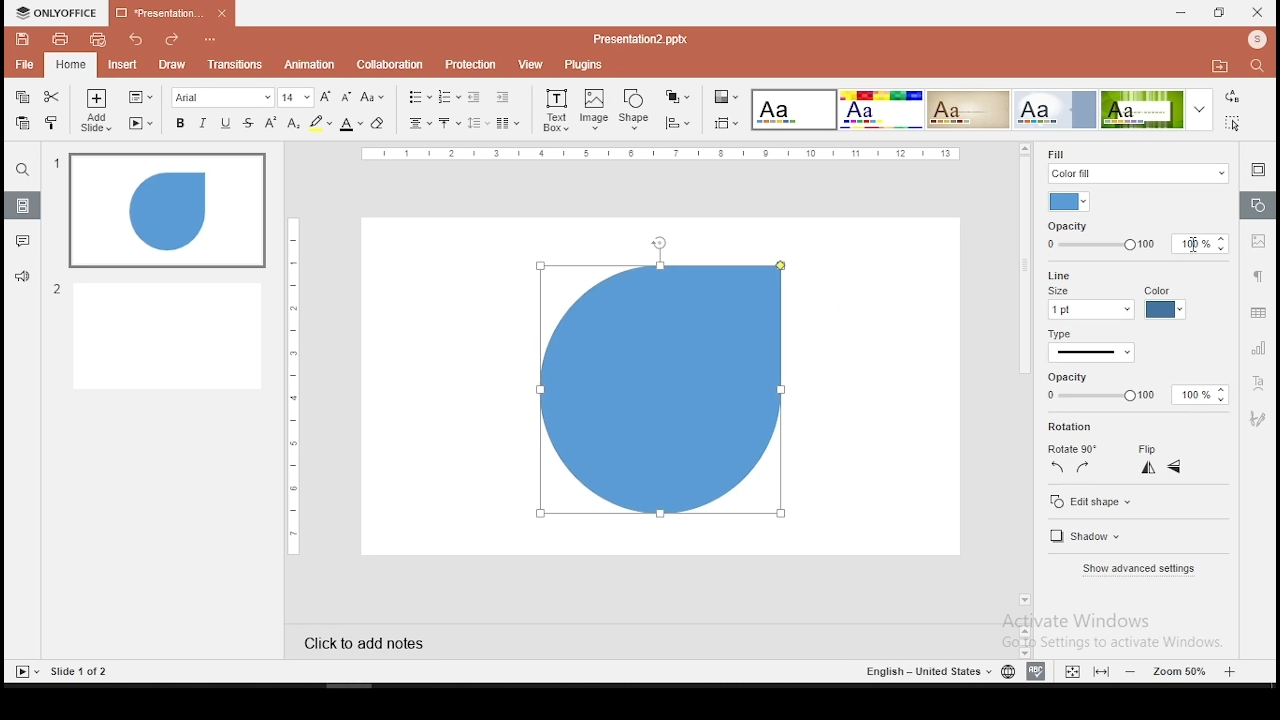  I want to click on line, so click(1056, 274).